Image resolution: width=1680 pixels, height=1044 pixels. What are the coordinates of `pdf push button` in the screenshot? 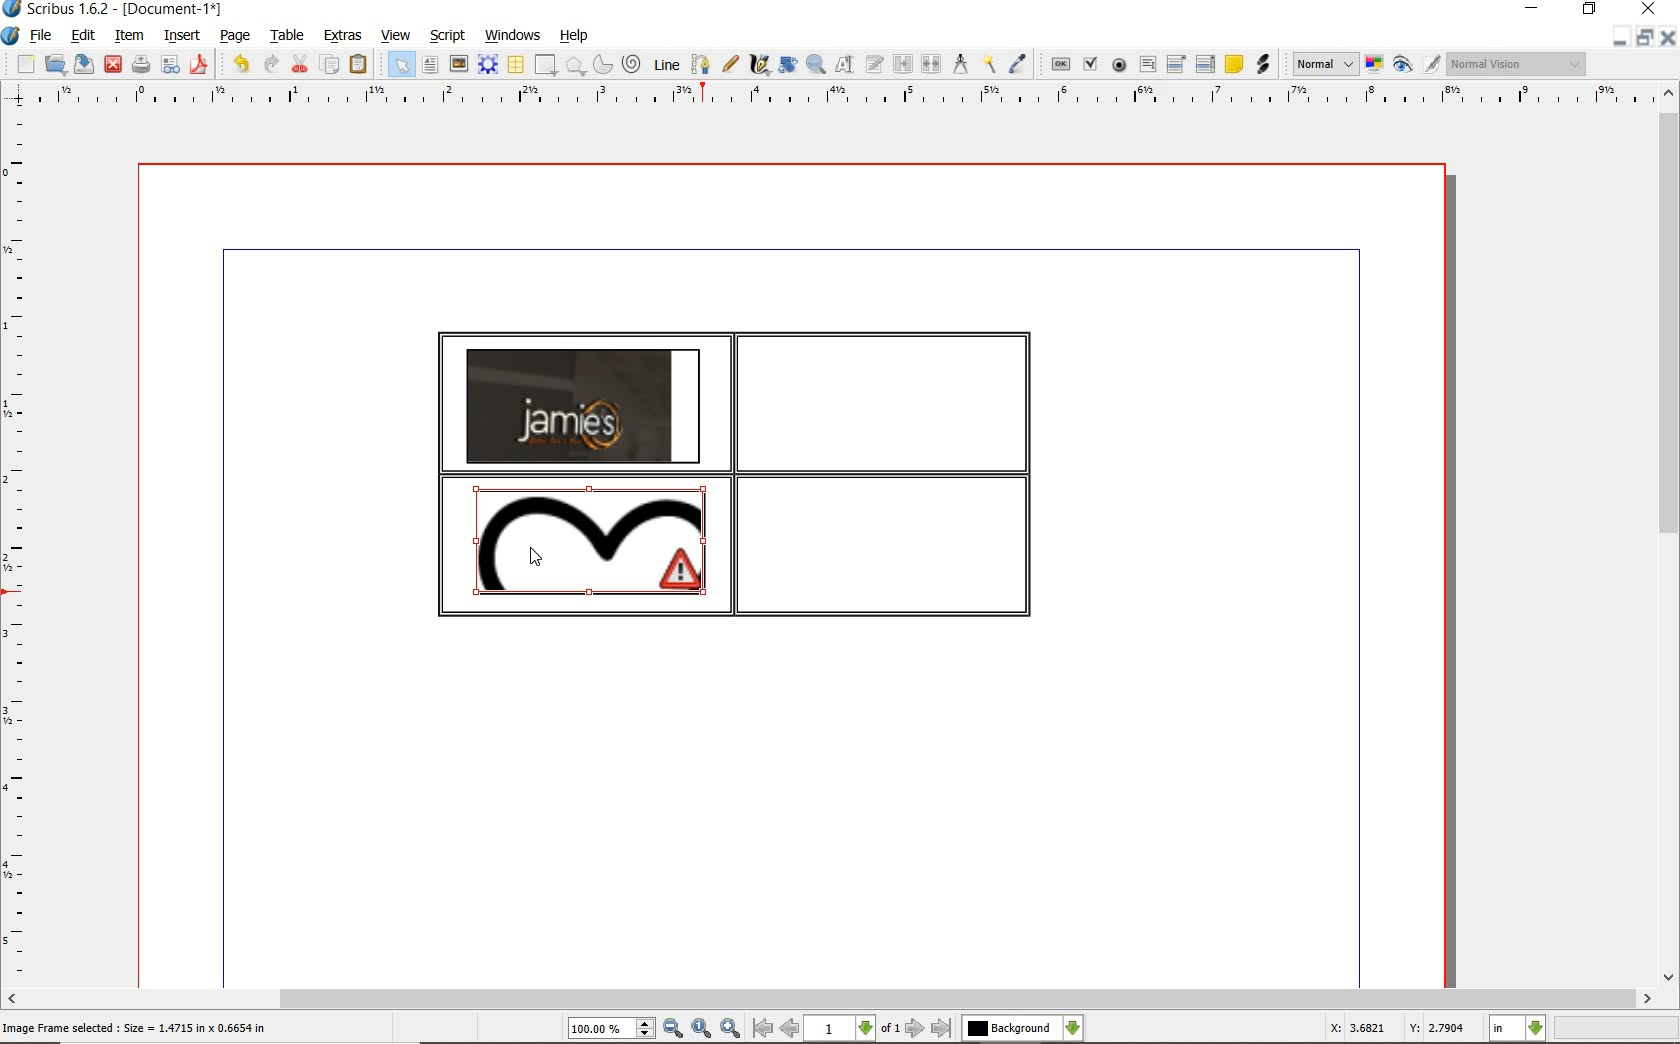 It's located at (1061, 63).